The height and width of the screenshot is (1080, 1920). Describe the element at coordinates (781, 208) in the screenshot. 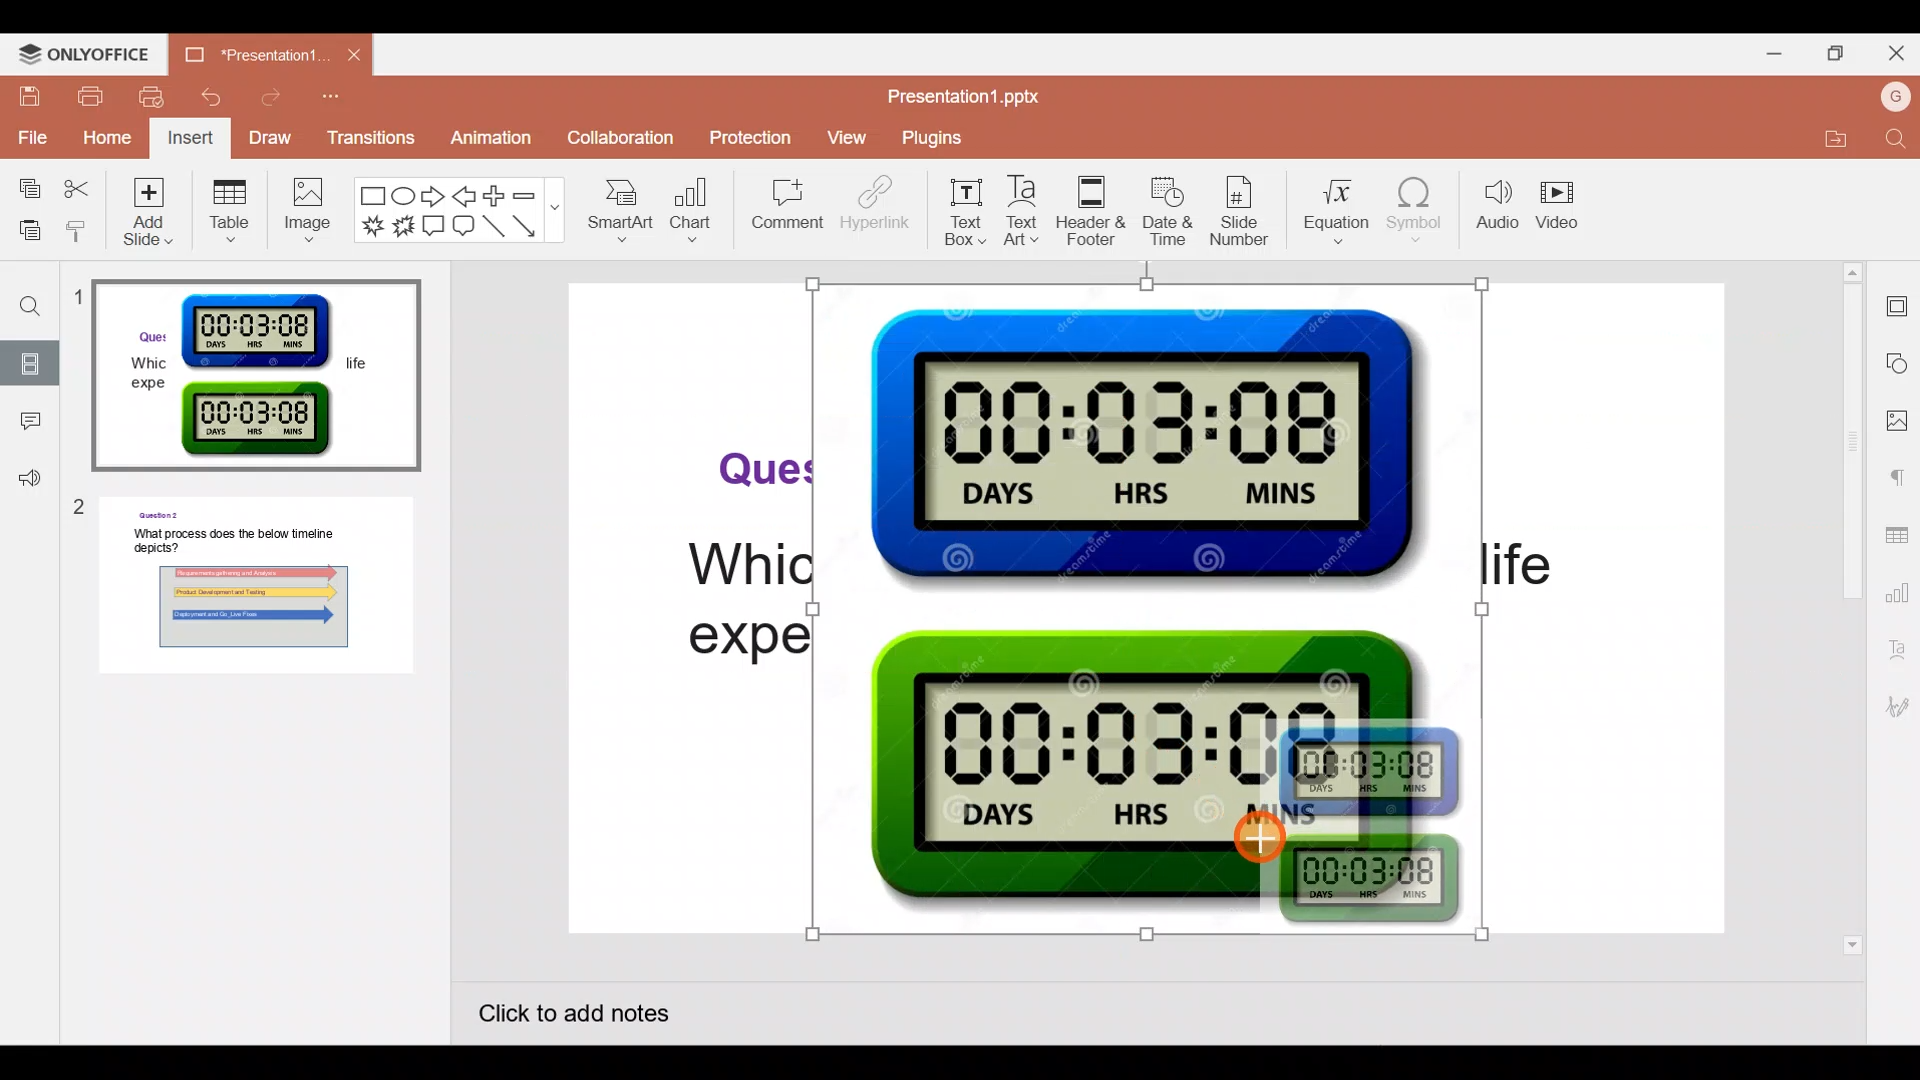

I see `Comment` at that location.